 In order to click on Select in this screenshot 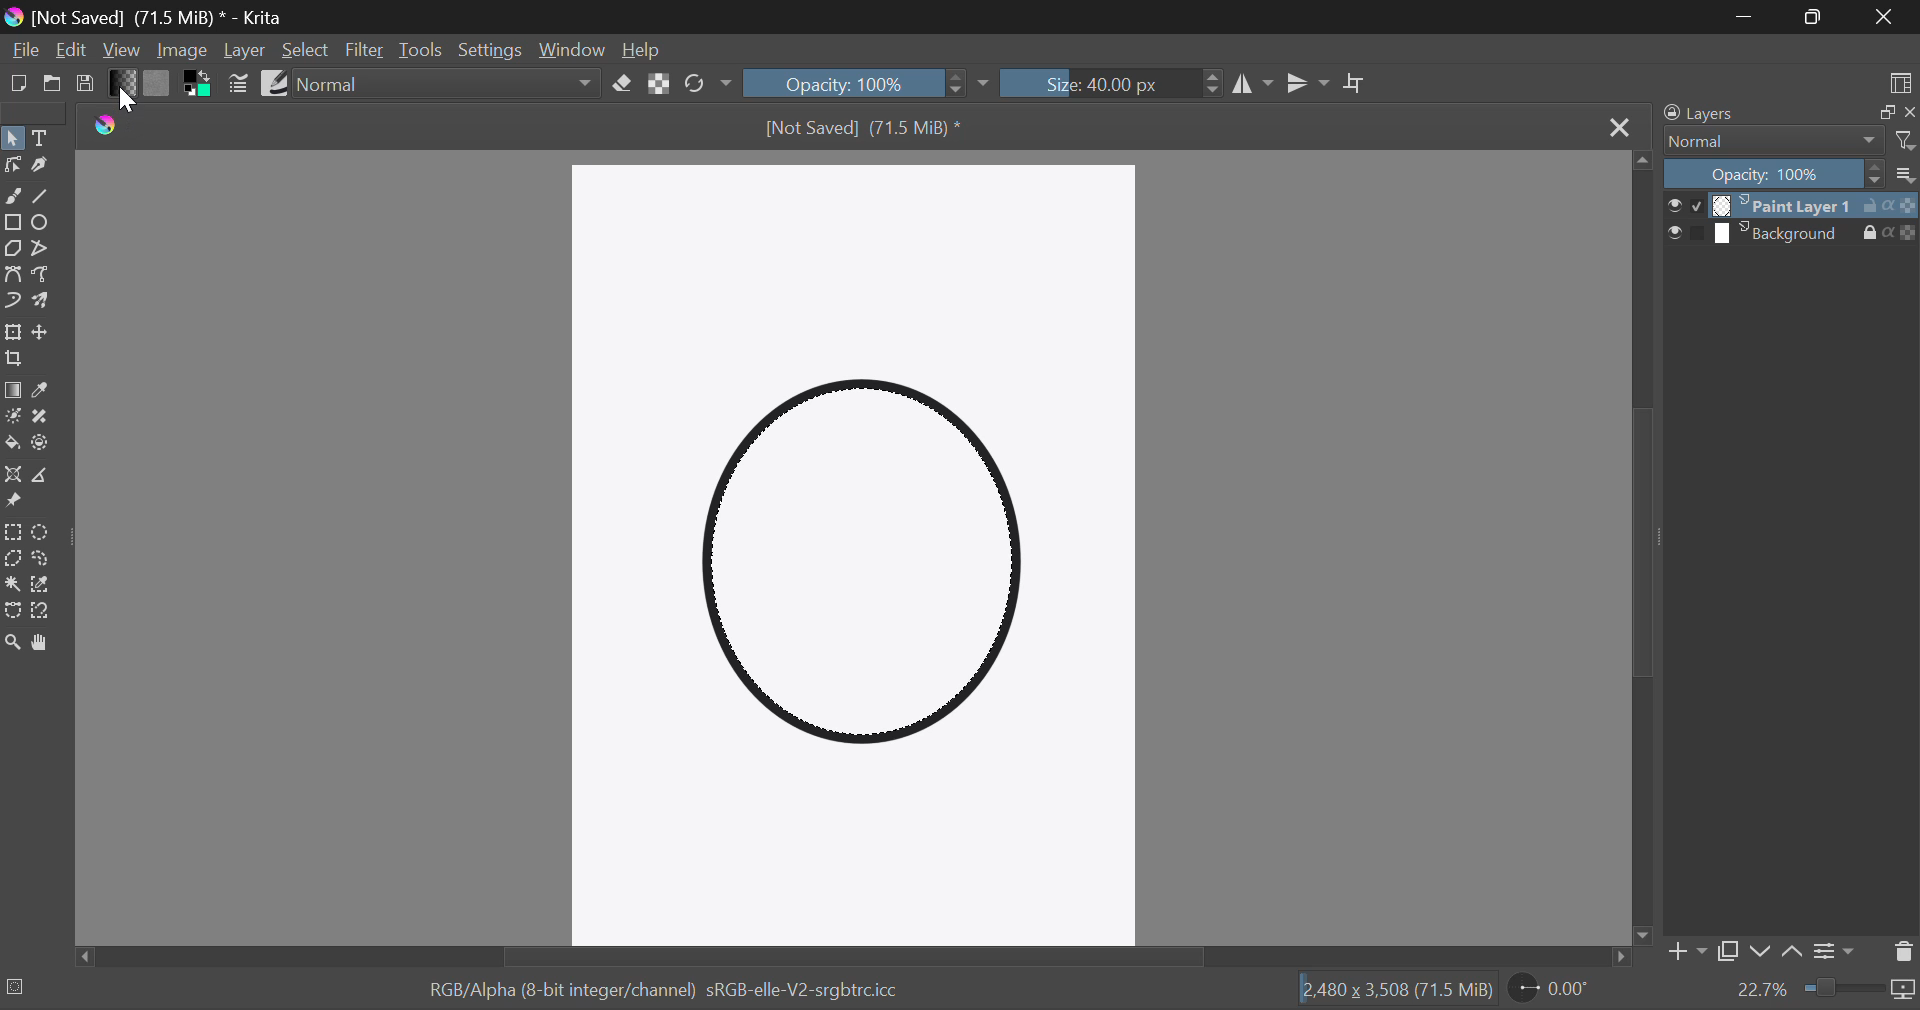, I will do `click(306, 53)`.